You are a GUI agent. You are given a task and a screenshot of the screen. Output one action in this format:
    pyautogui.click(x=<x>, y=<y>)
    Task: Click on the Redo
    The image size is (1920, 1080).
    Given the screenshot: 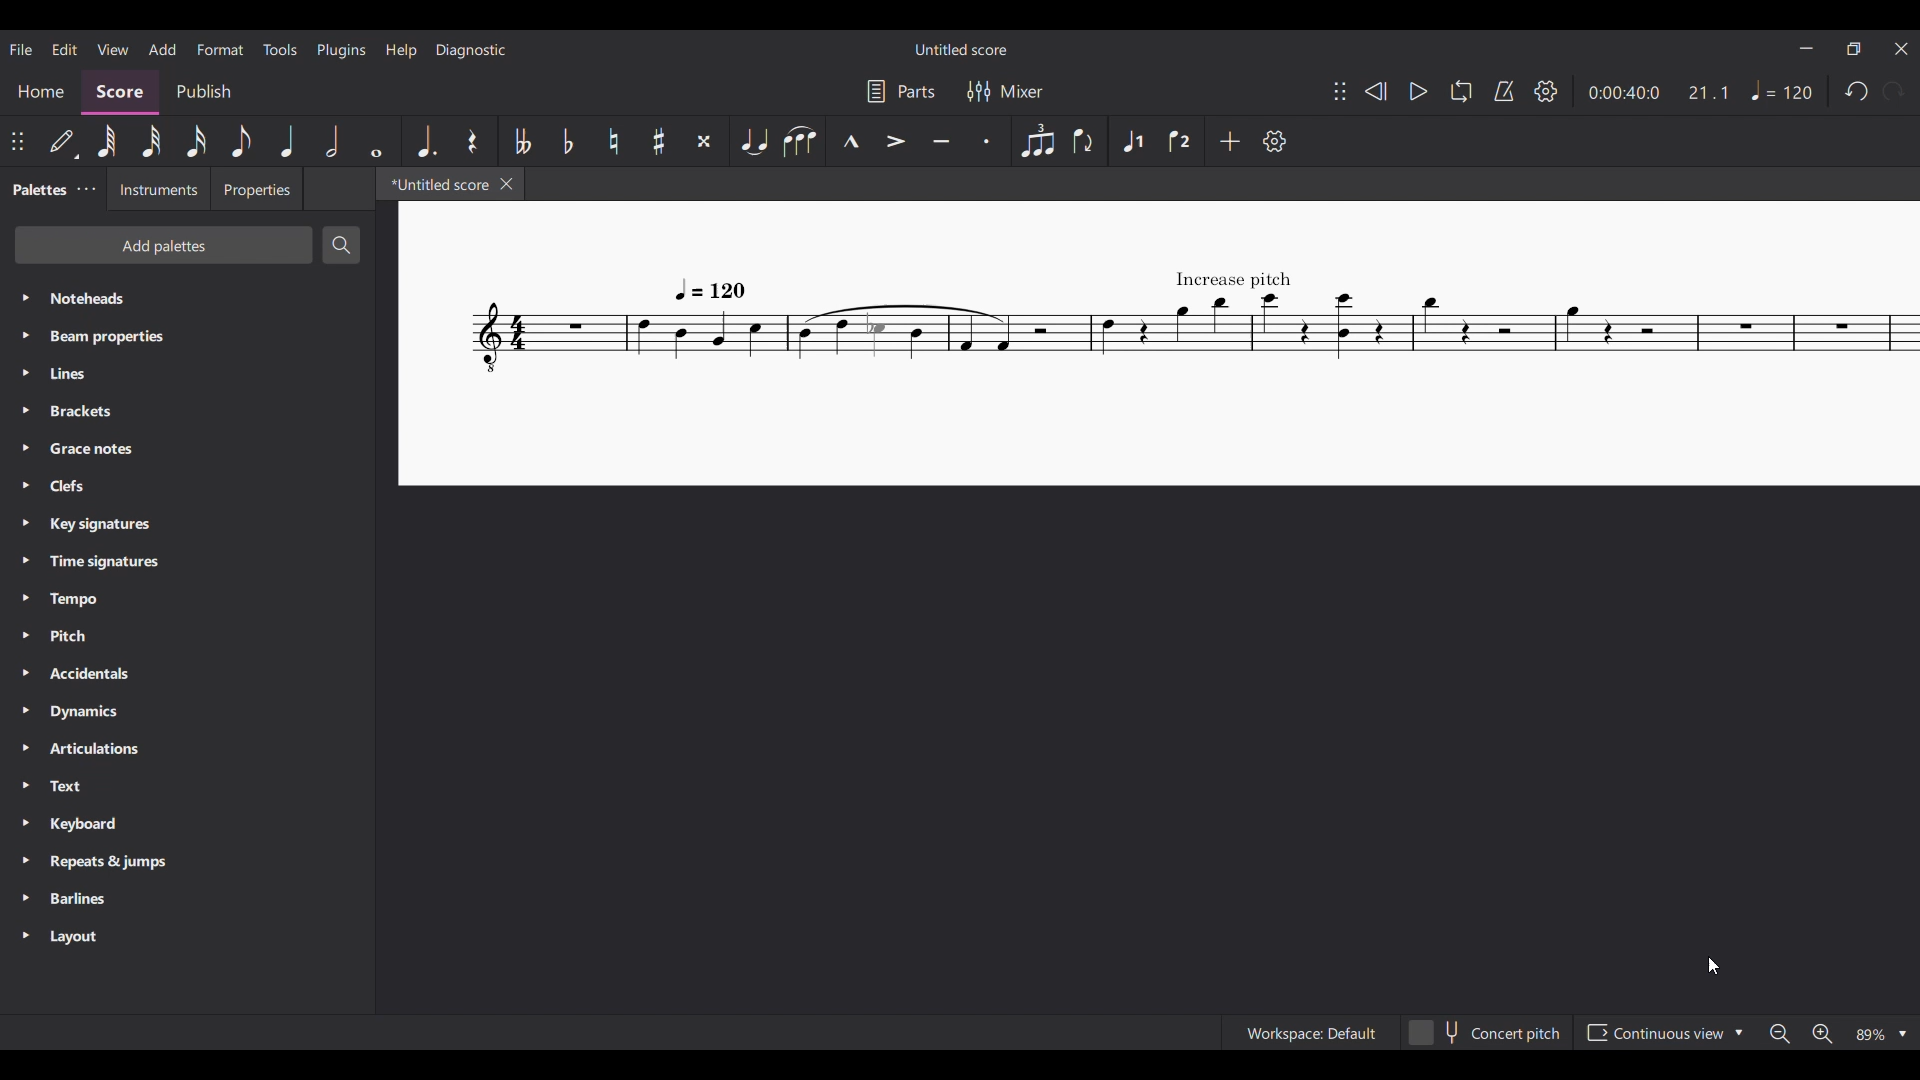 What is the action you would take?
    pyautogui.click(x=1892, y=90)
    